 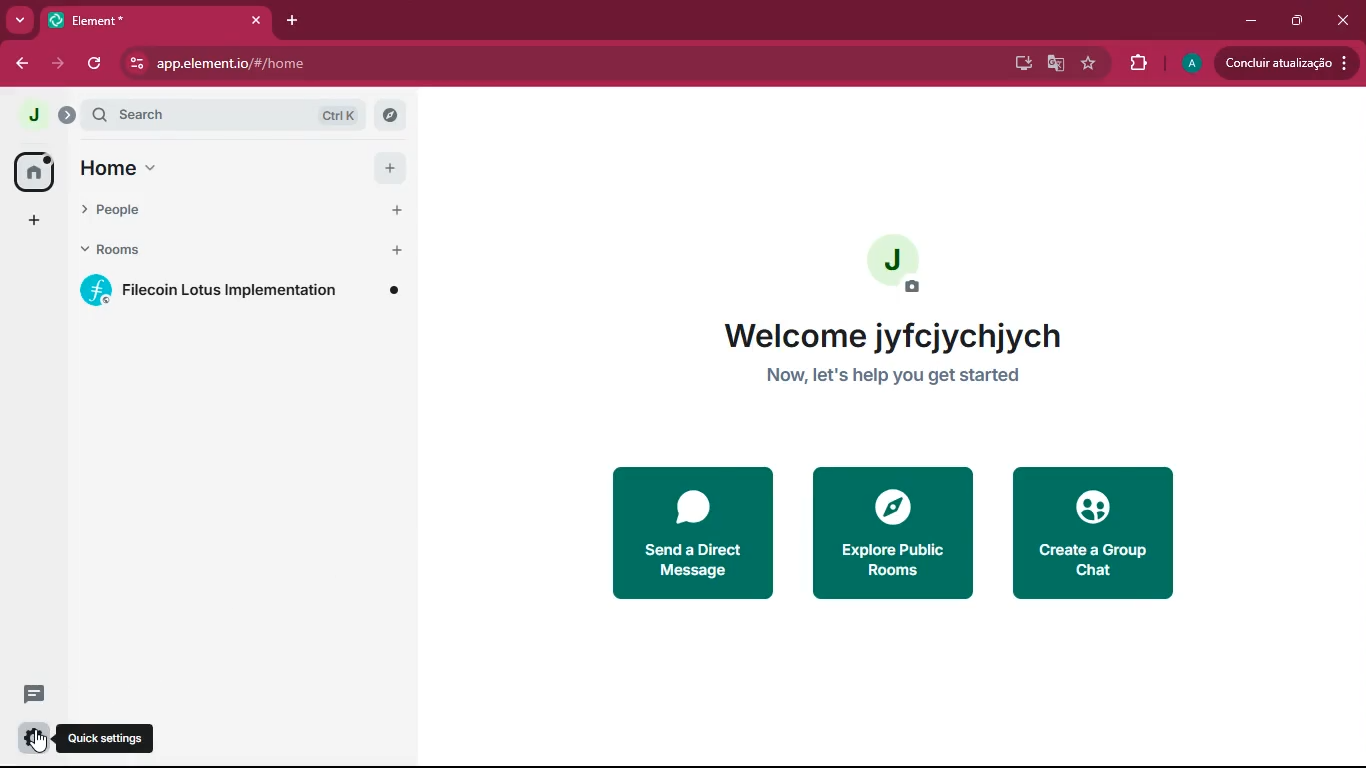 What do you see at coordinates (1103, 538) in the screenshot?
I see `create a group chat` at bounding box center [1103, 538].